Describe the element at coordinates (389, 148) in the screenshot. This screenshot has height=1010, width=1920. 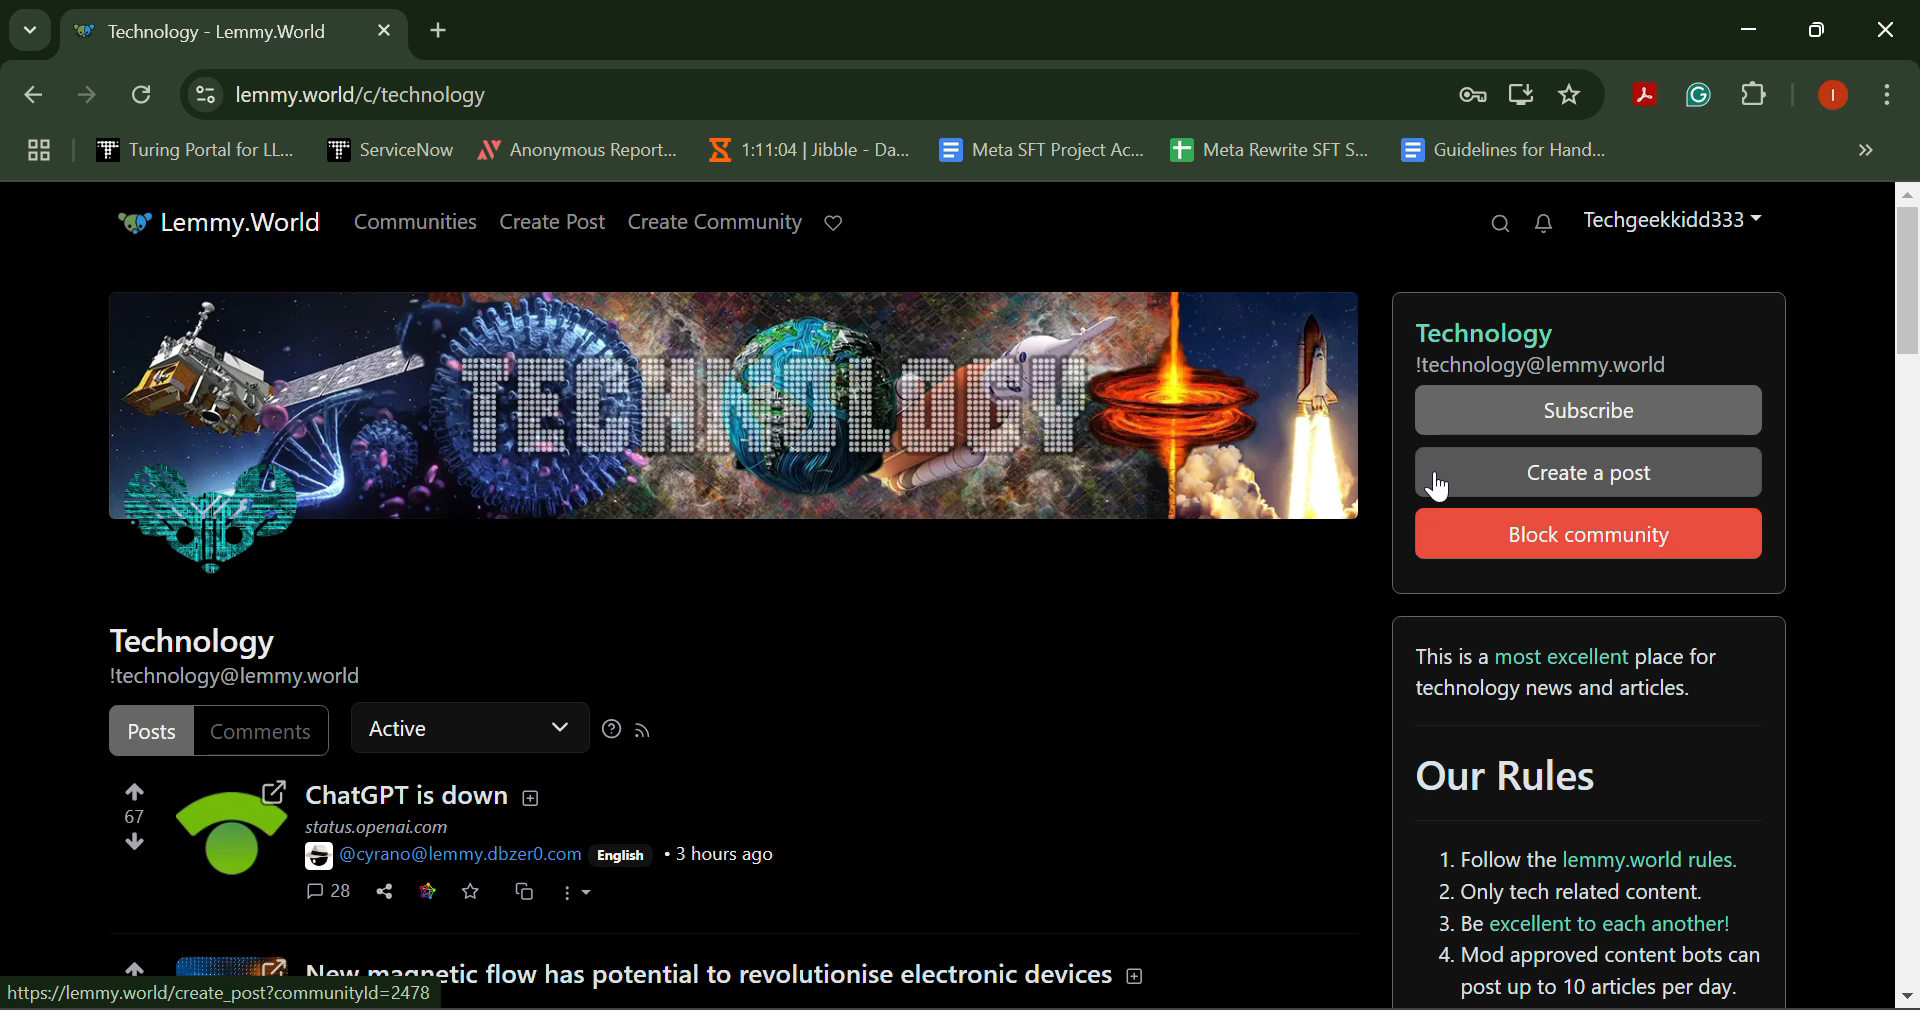
I see `ServiceNow` at that location.